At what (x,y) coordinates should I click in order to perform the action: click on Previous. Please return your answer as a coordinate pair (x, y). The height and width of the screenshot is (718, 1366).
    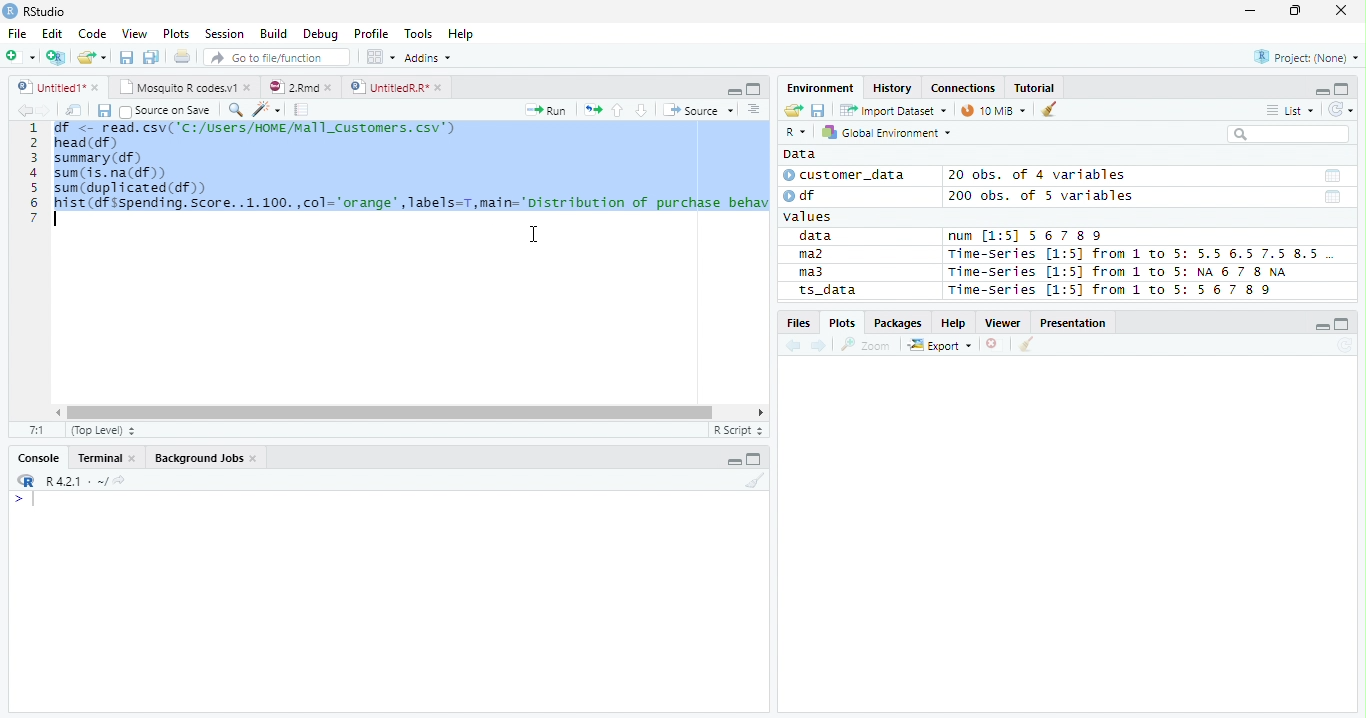
    Looking at the image, I should click on (796, 346).